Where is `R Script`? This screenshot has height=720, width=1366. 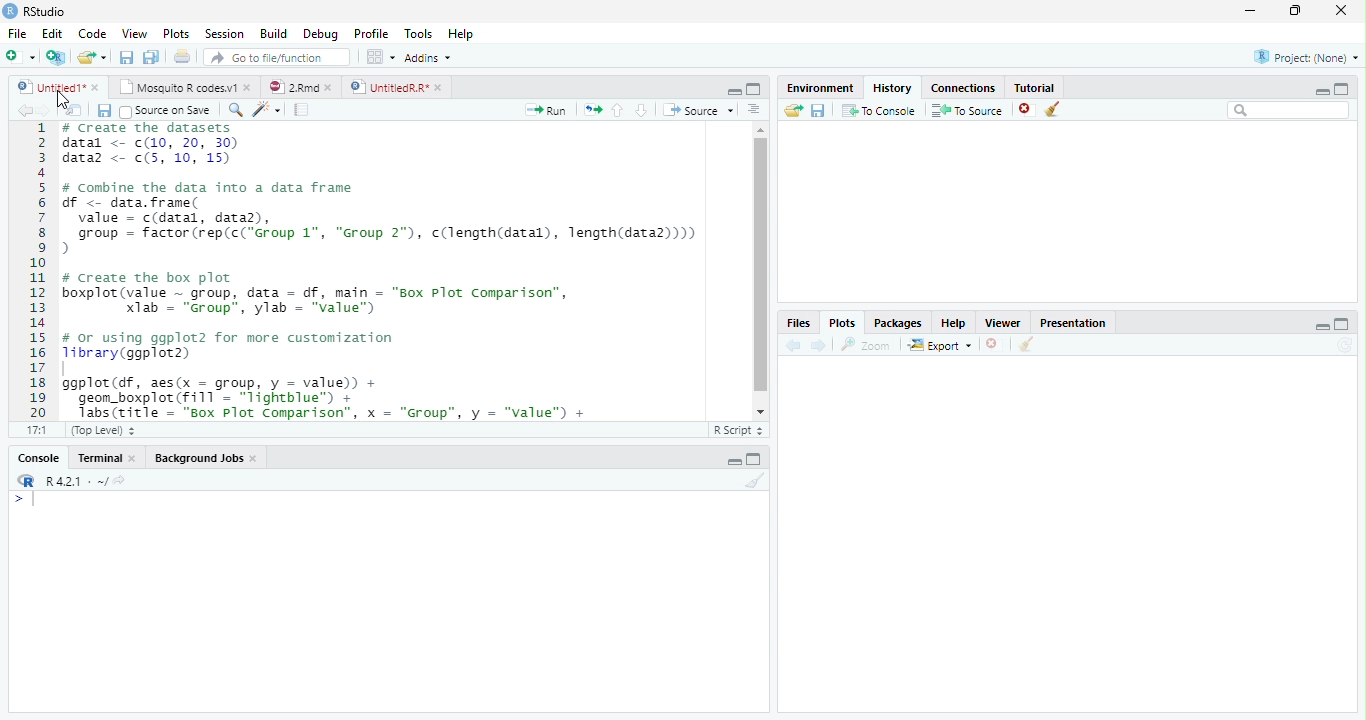 R Script is located at coordinates (738, 431).